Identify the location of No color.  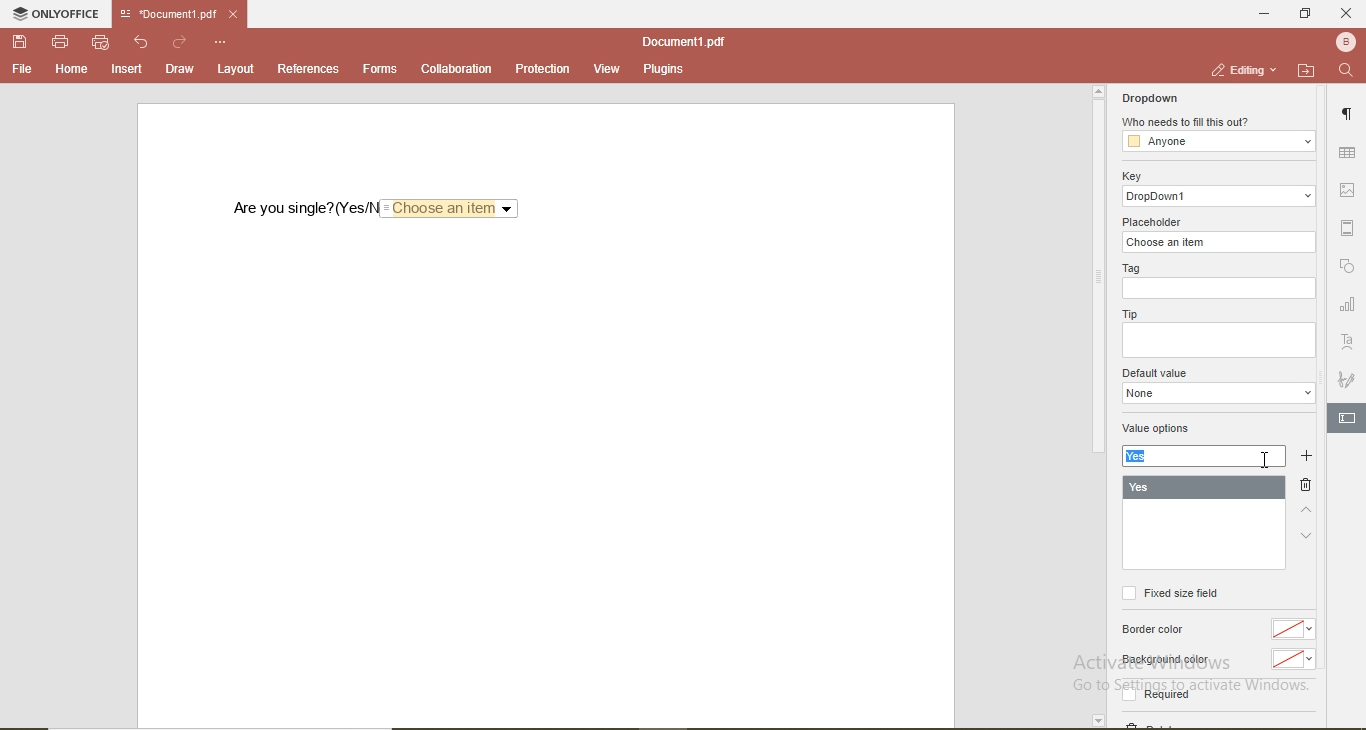
(1292, 660).